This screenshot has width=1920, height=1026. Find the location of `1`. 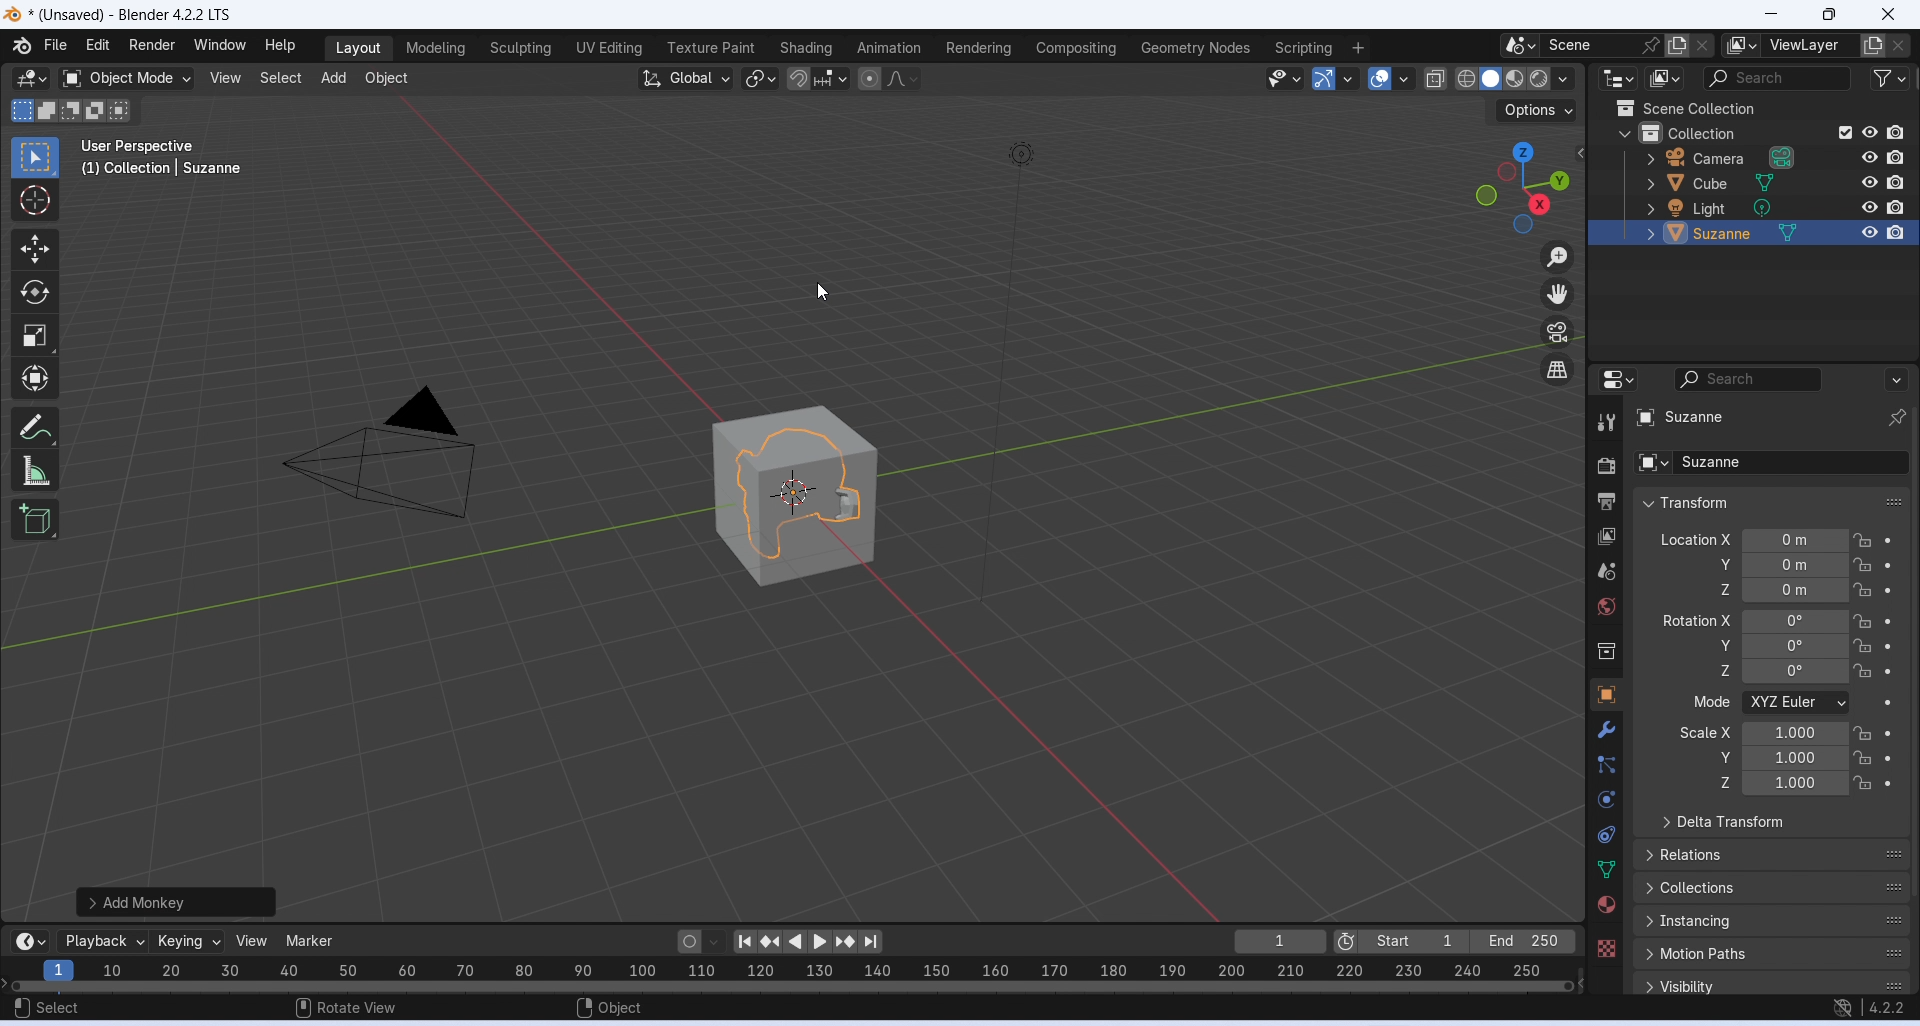

1 is located at coordinates (1281, 941).